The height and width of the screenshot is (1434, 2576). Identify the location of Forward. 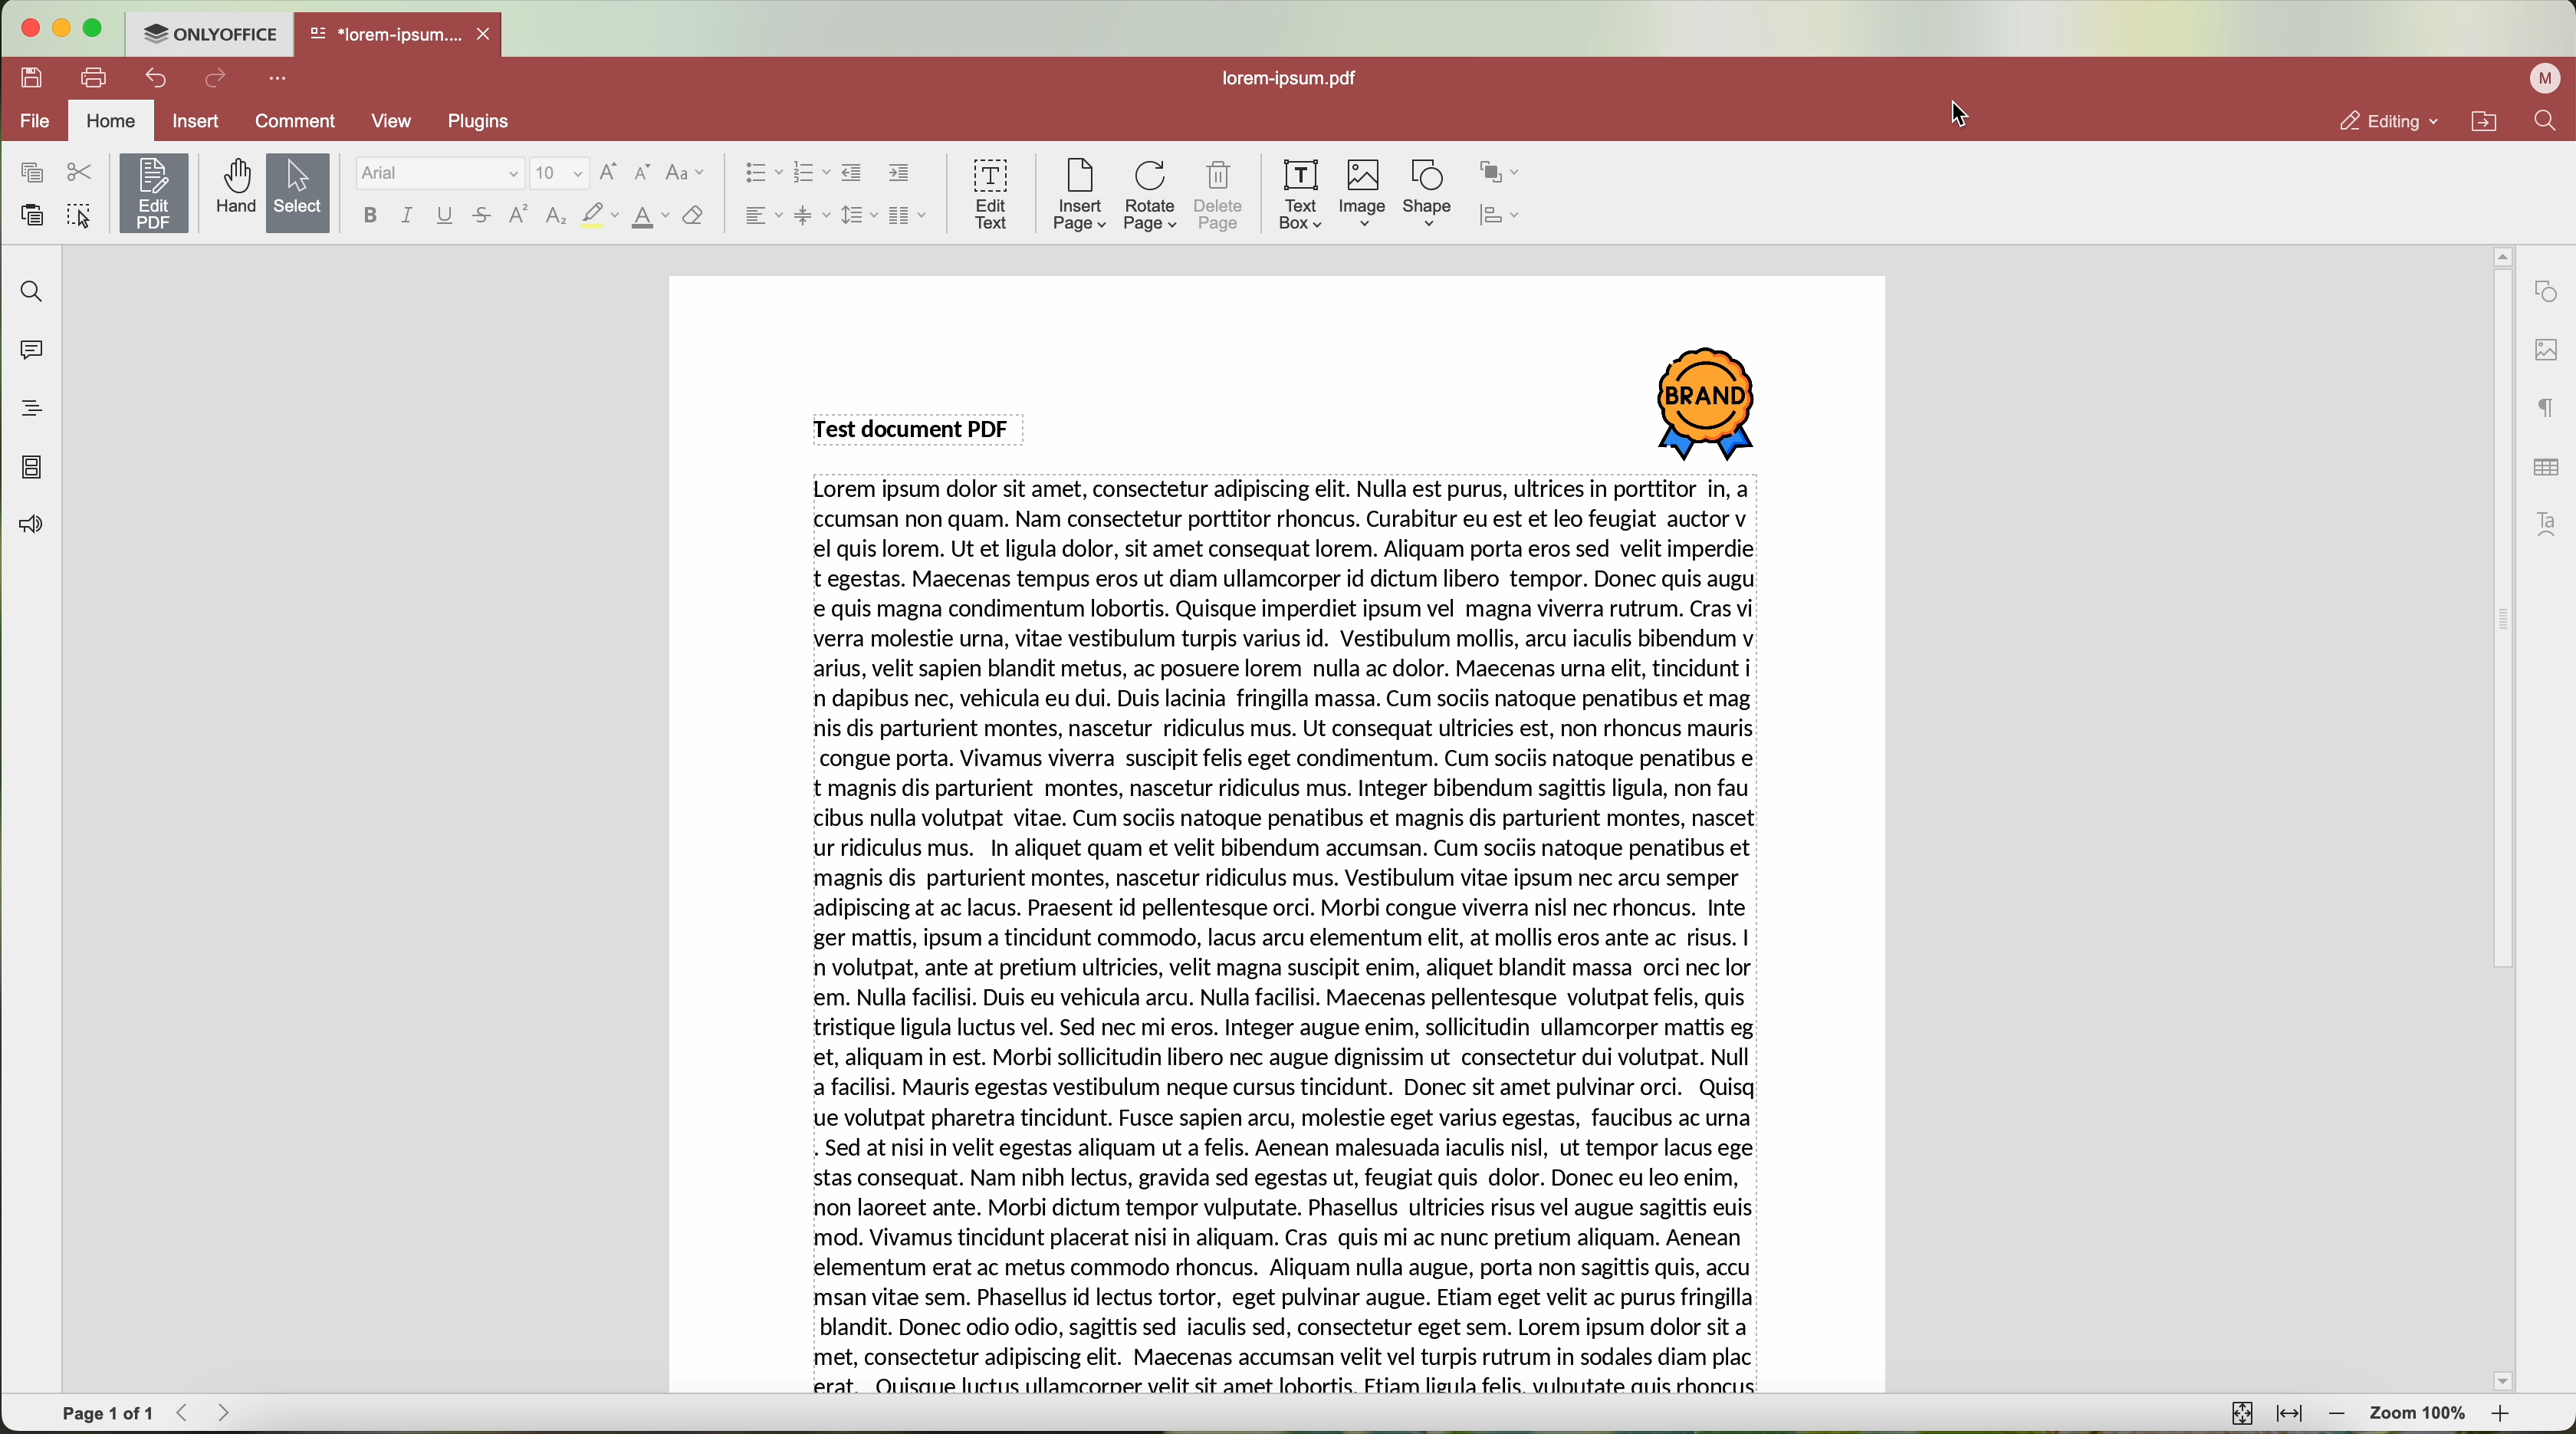
(231, 1412).